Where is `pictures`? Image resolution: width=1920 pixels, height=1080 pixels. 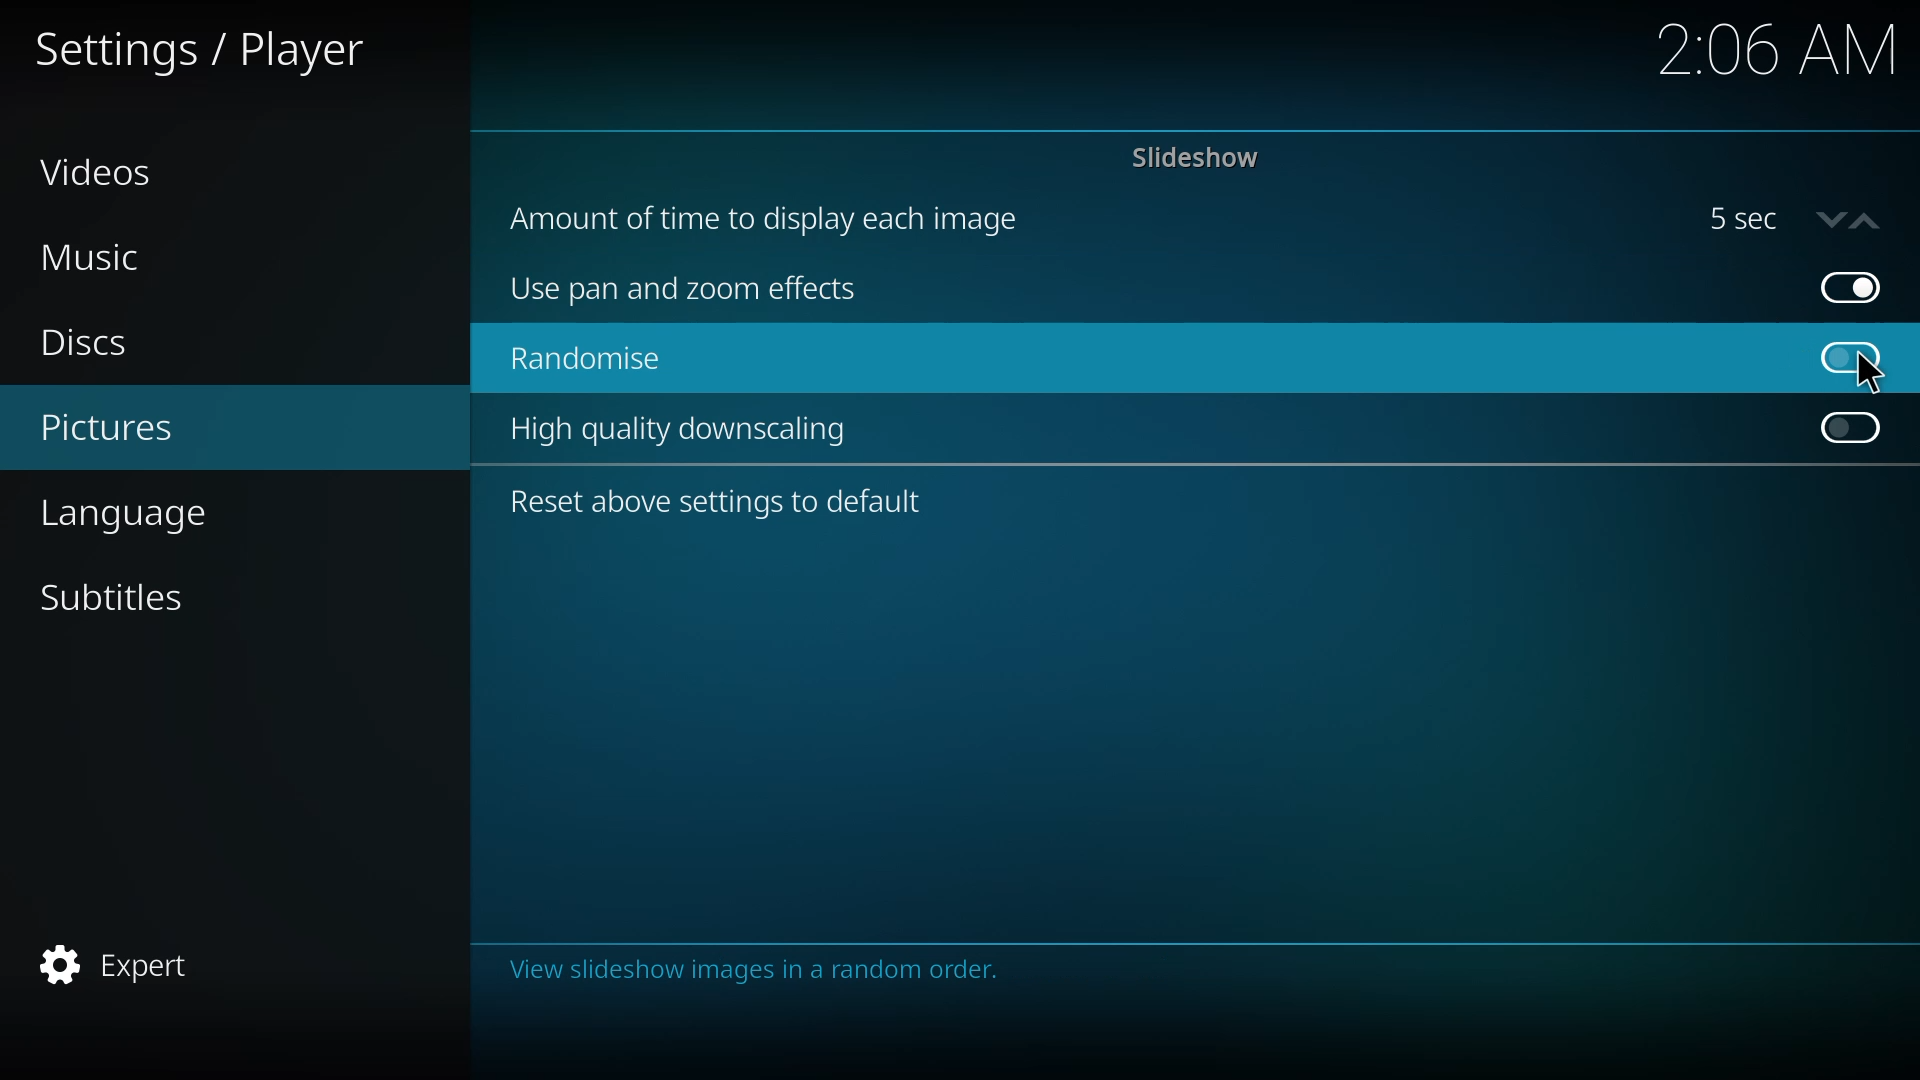
pictures is located at coordinates (105, 424).